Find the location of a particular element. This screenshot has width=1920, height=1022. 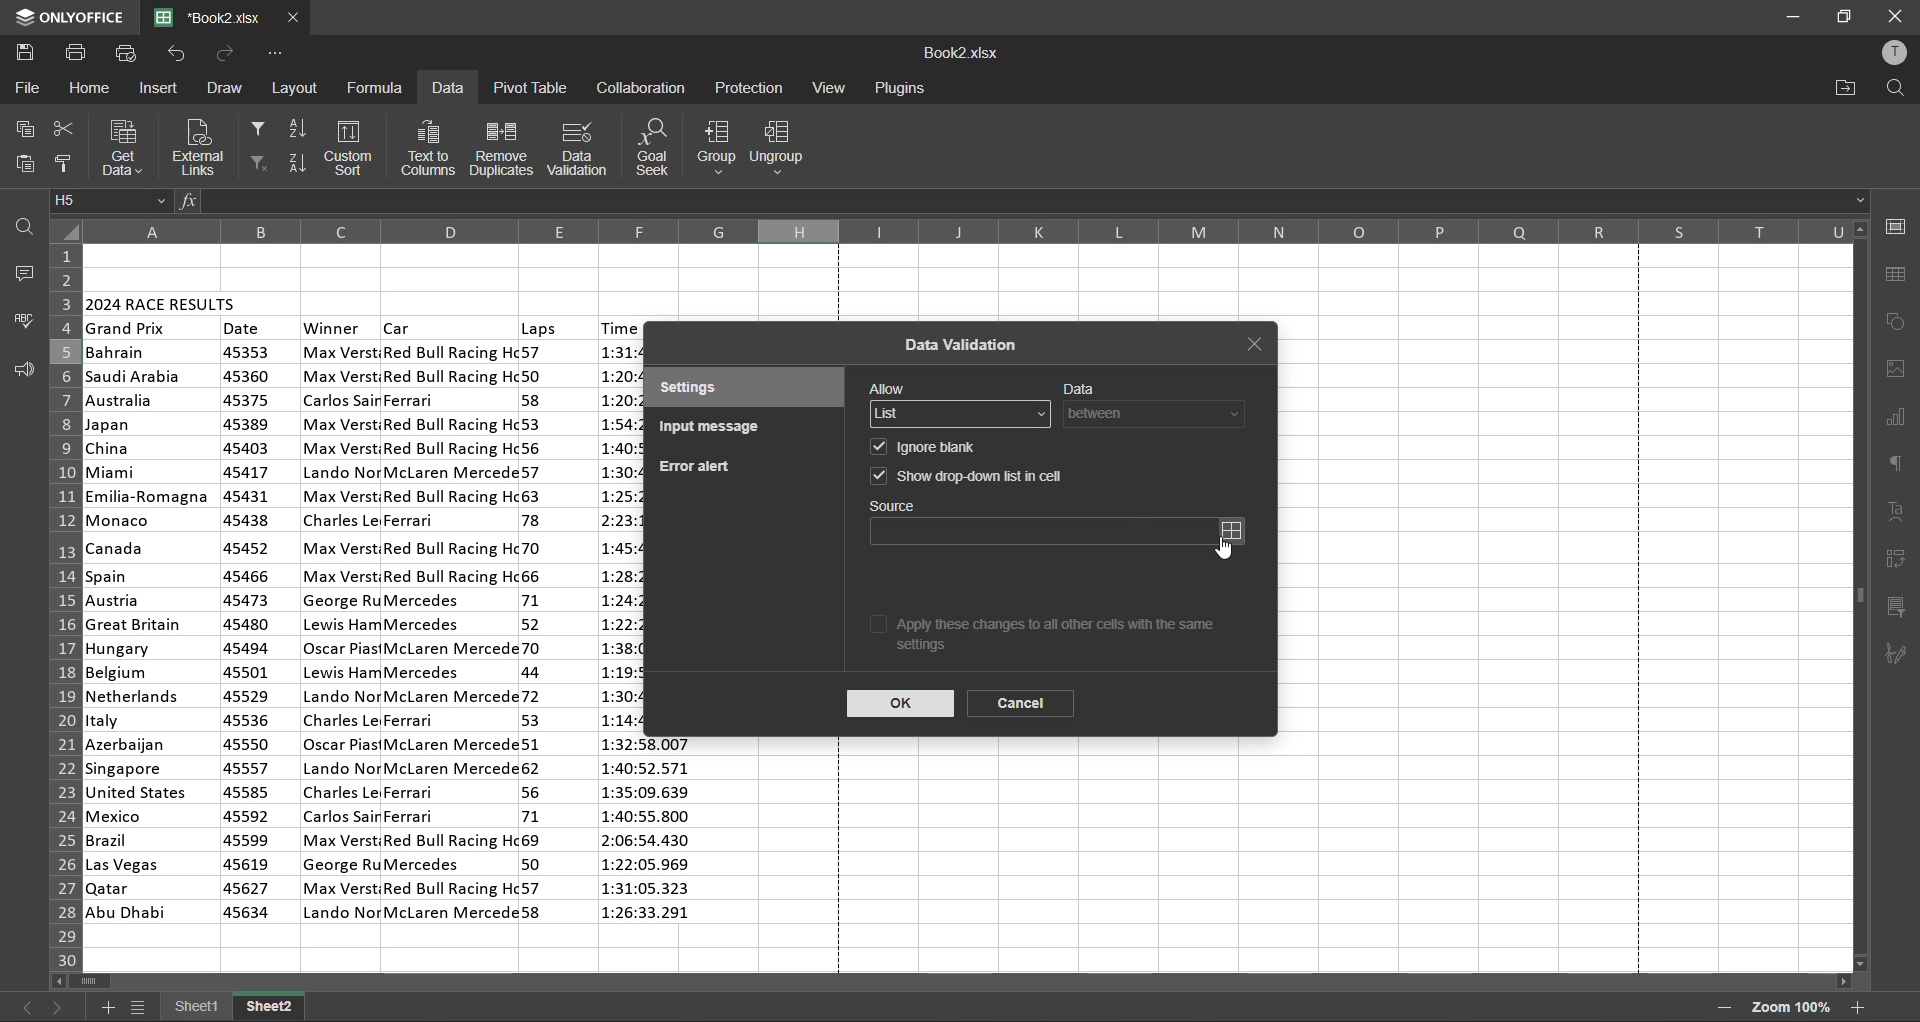

country names is located at coordinates (149, 632).